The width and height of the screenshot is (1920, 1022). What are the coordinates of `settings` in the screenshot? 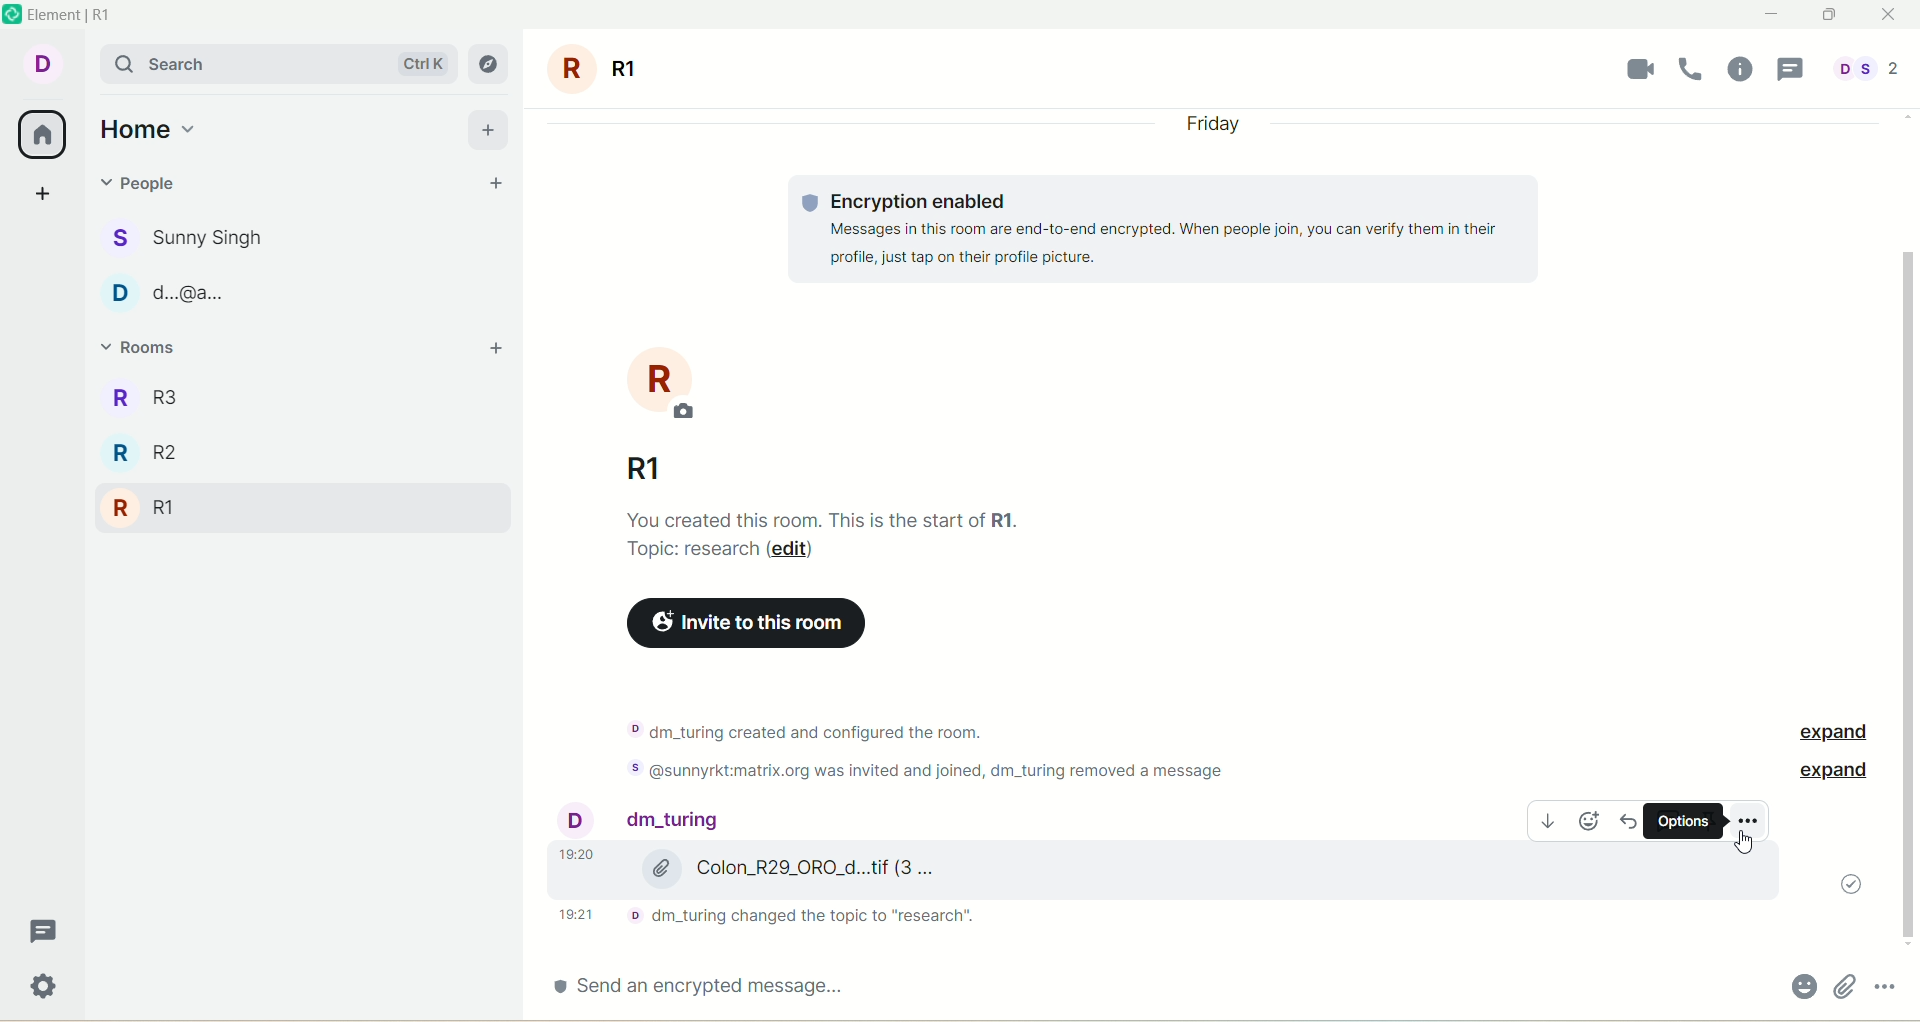 It's located at (46, 989).